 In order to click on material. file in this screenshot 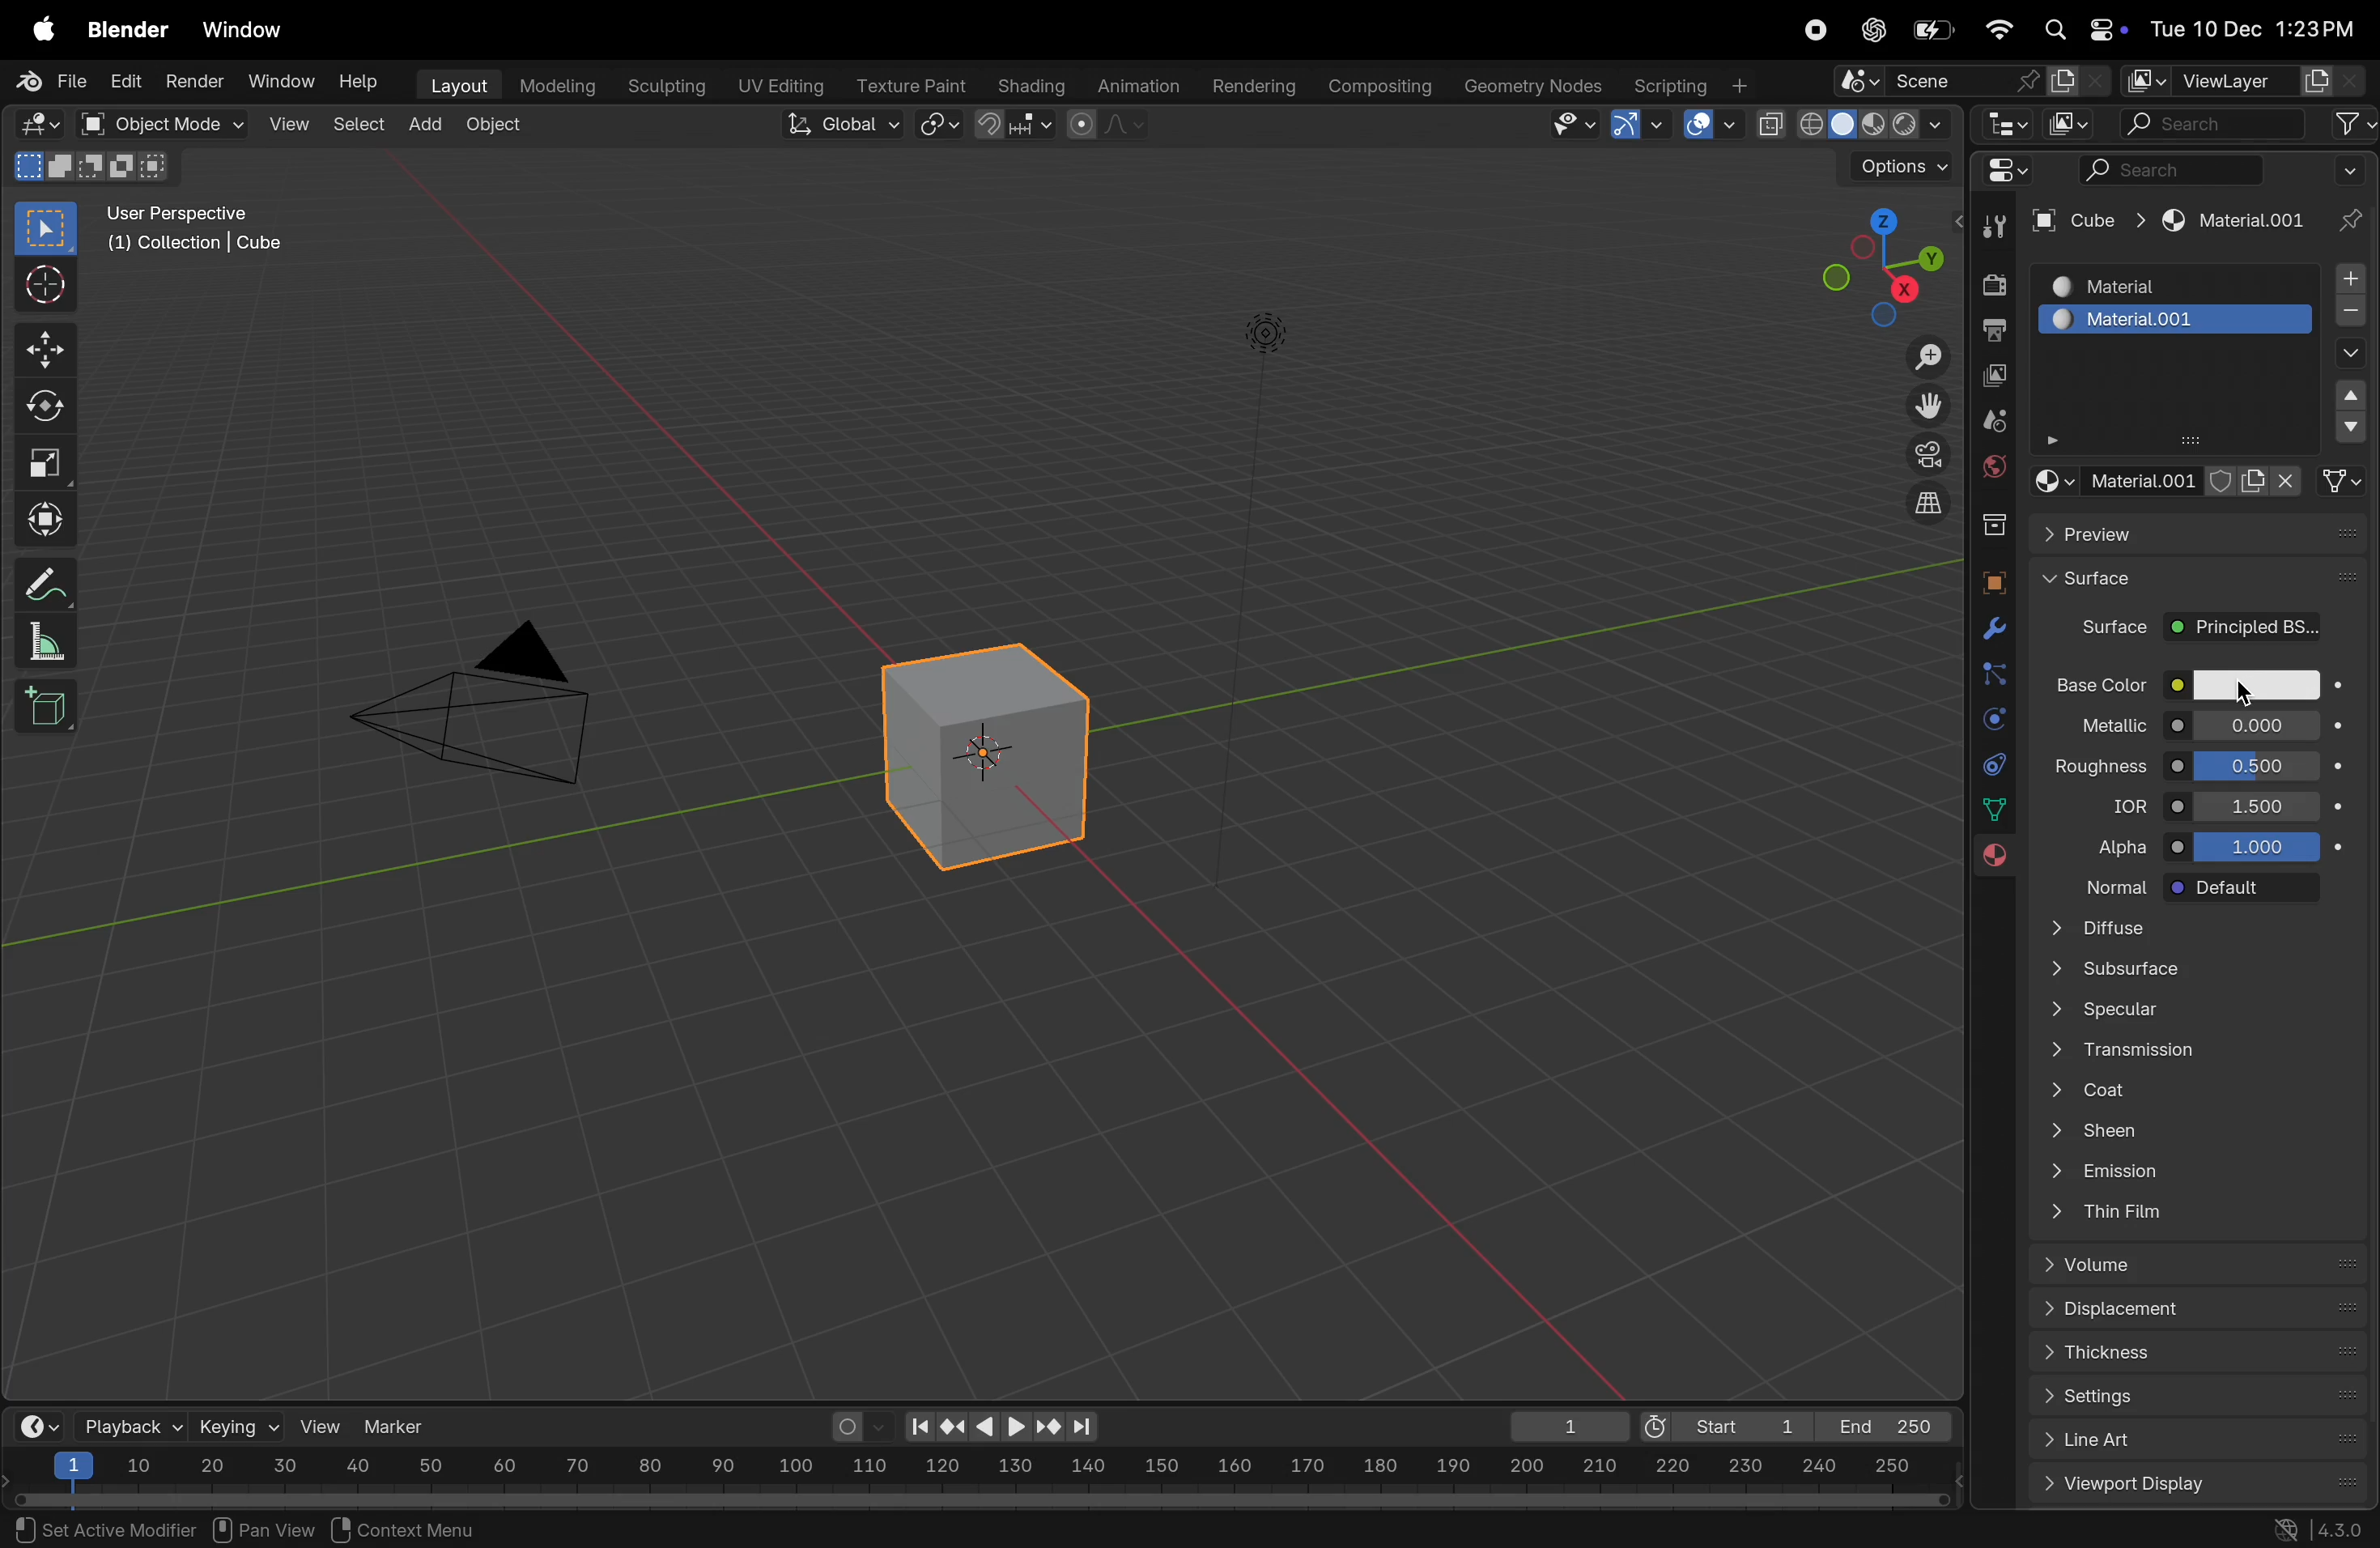, I will do `click(2187, 479)`.